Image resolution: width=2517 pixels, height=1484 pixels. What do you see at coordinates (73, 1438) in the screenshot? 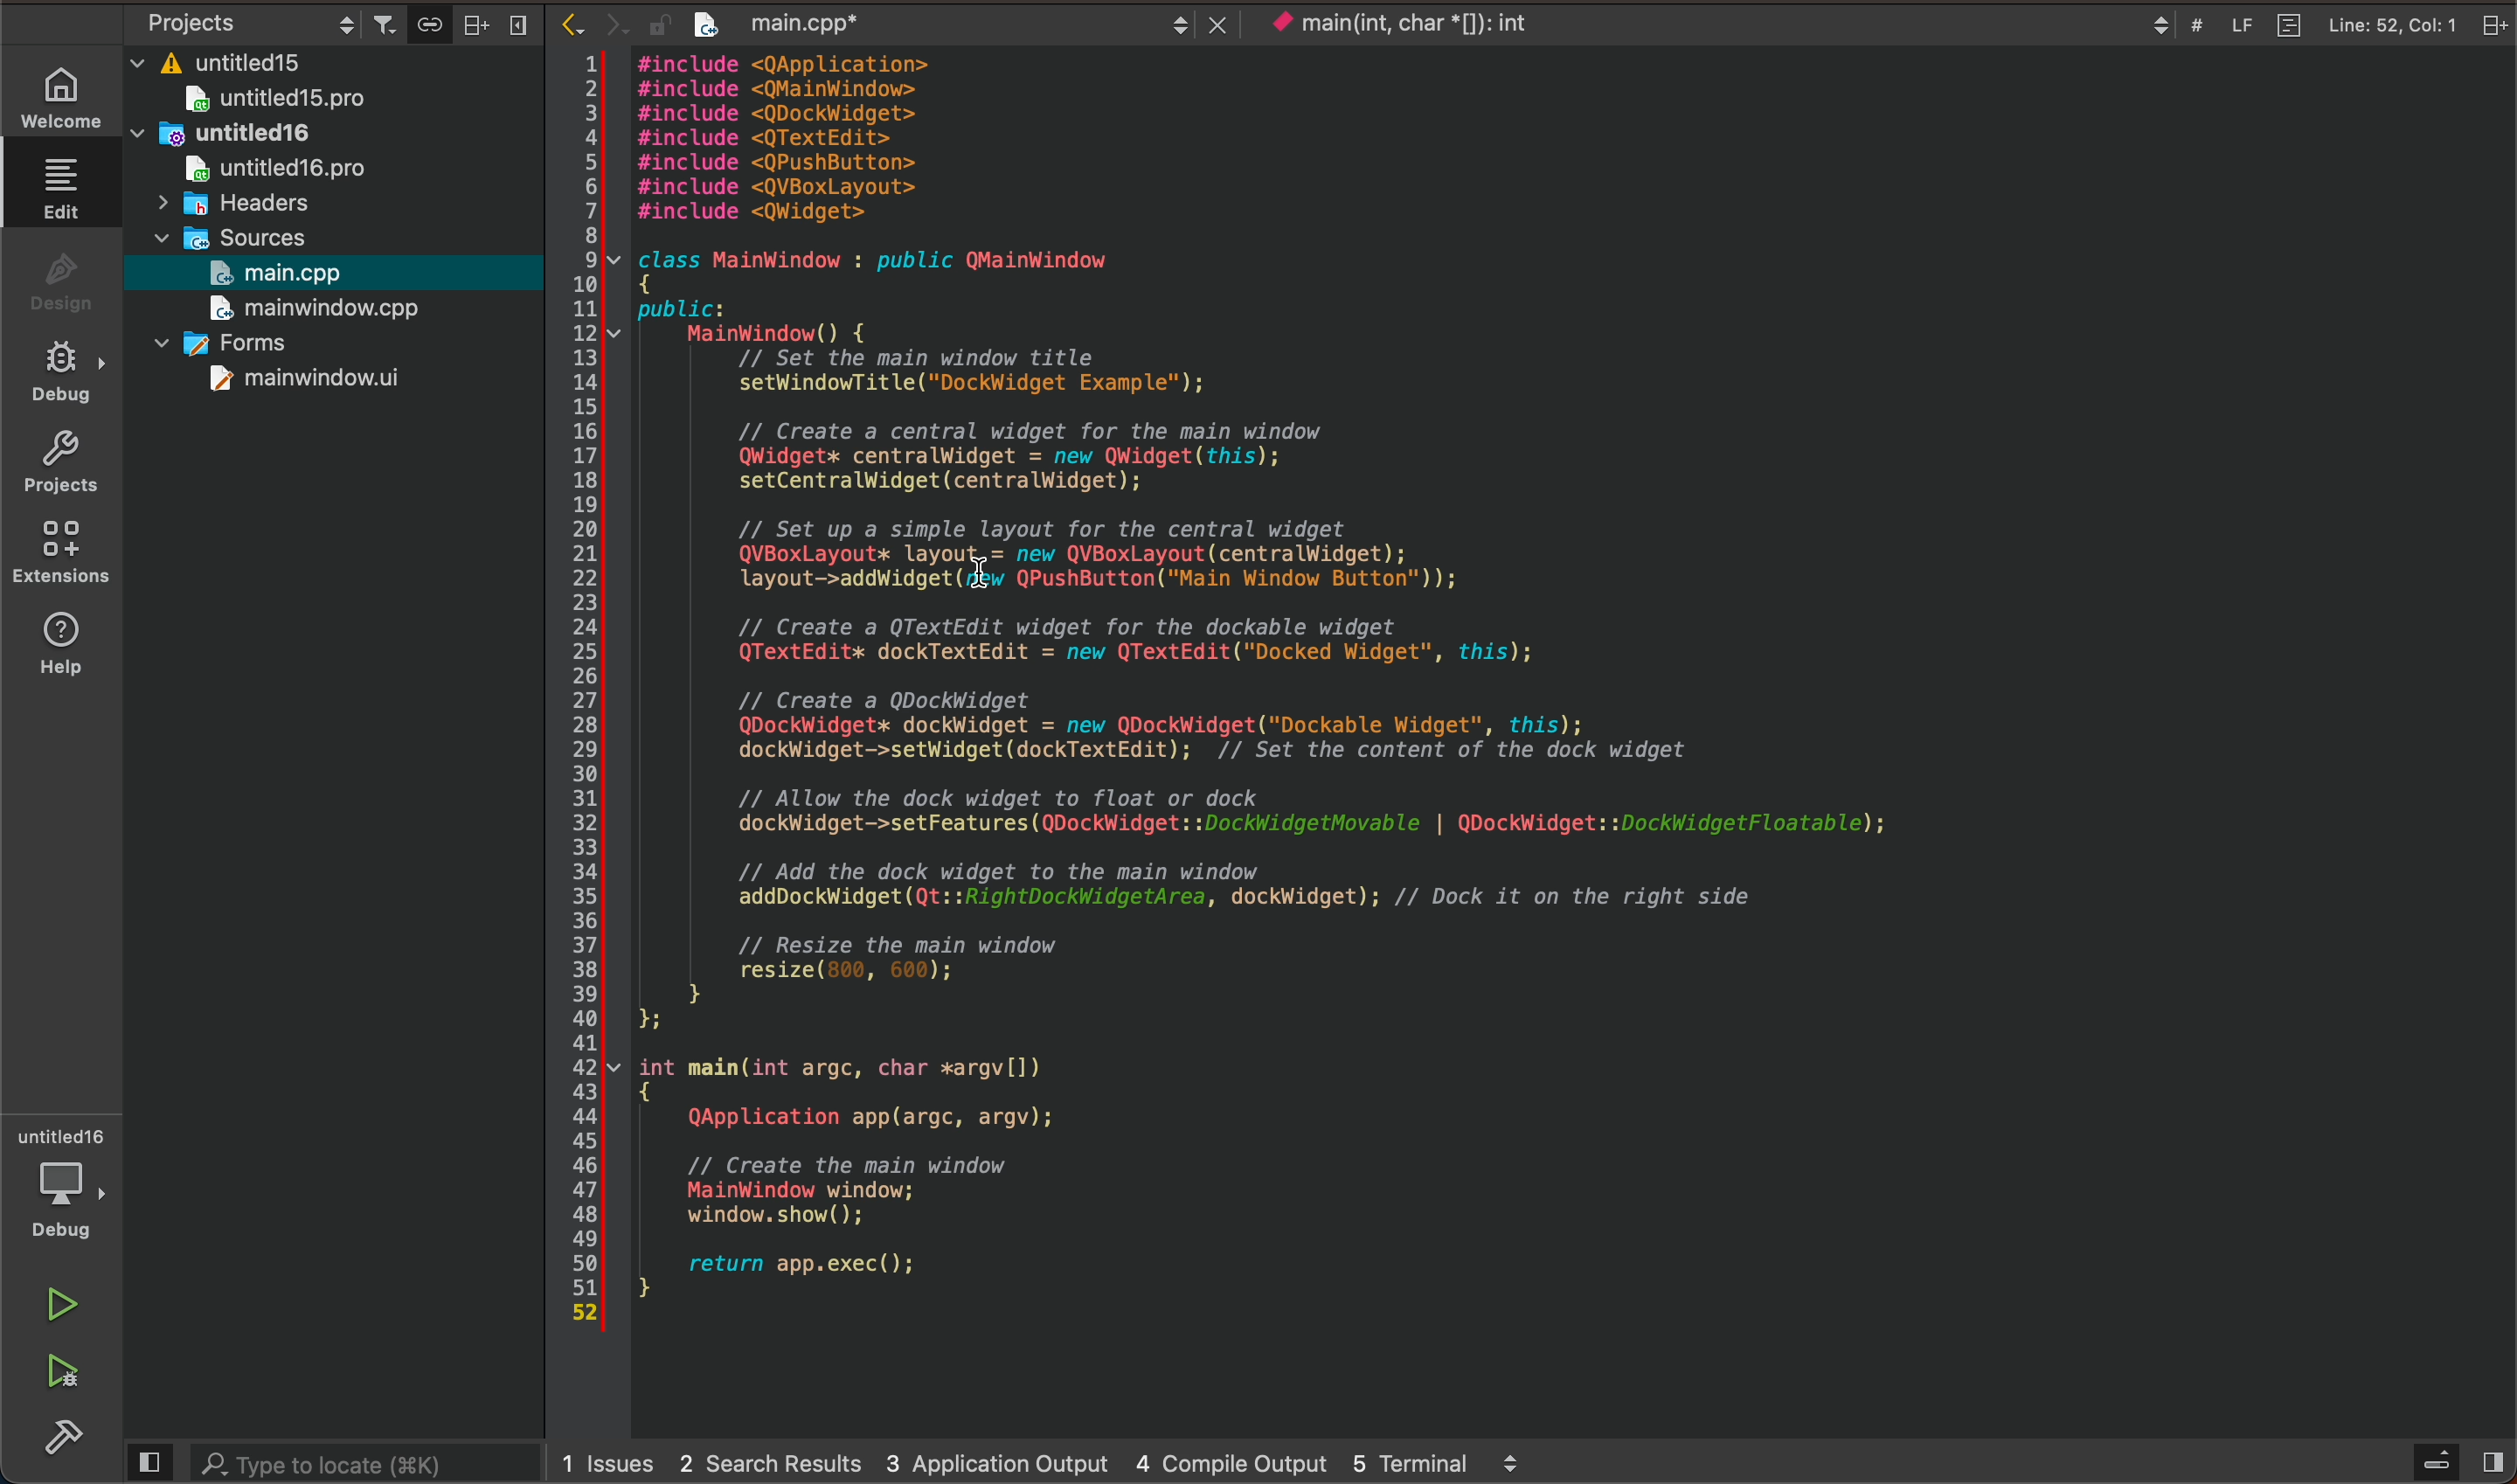
I see `build` at bounding box center [73, 1438].